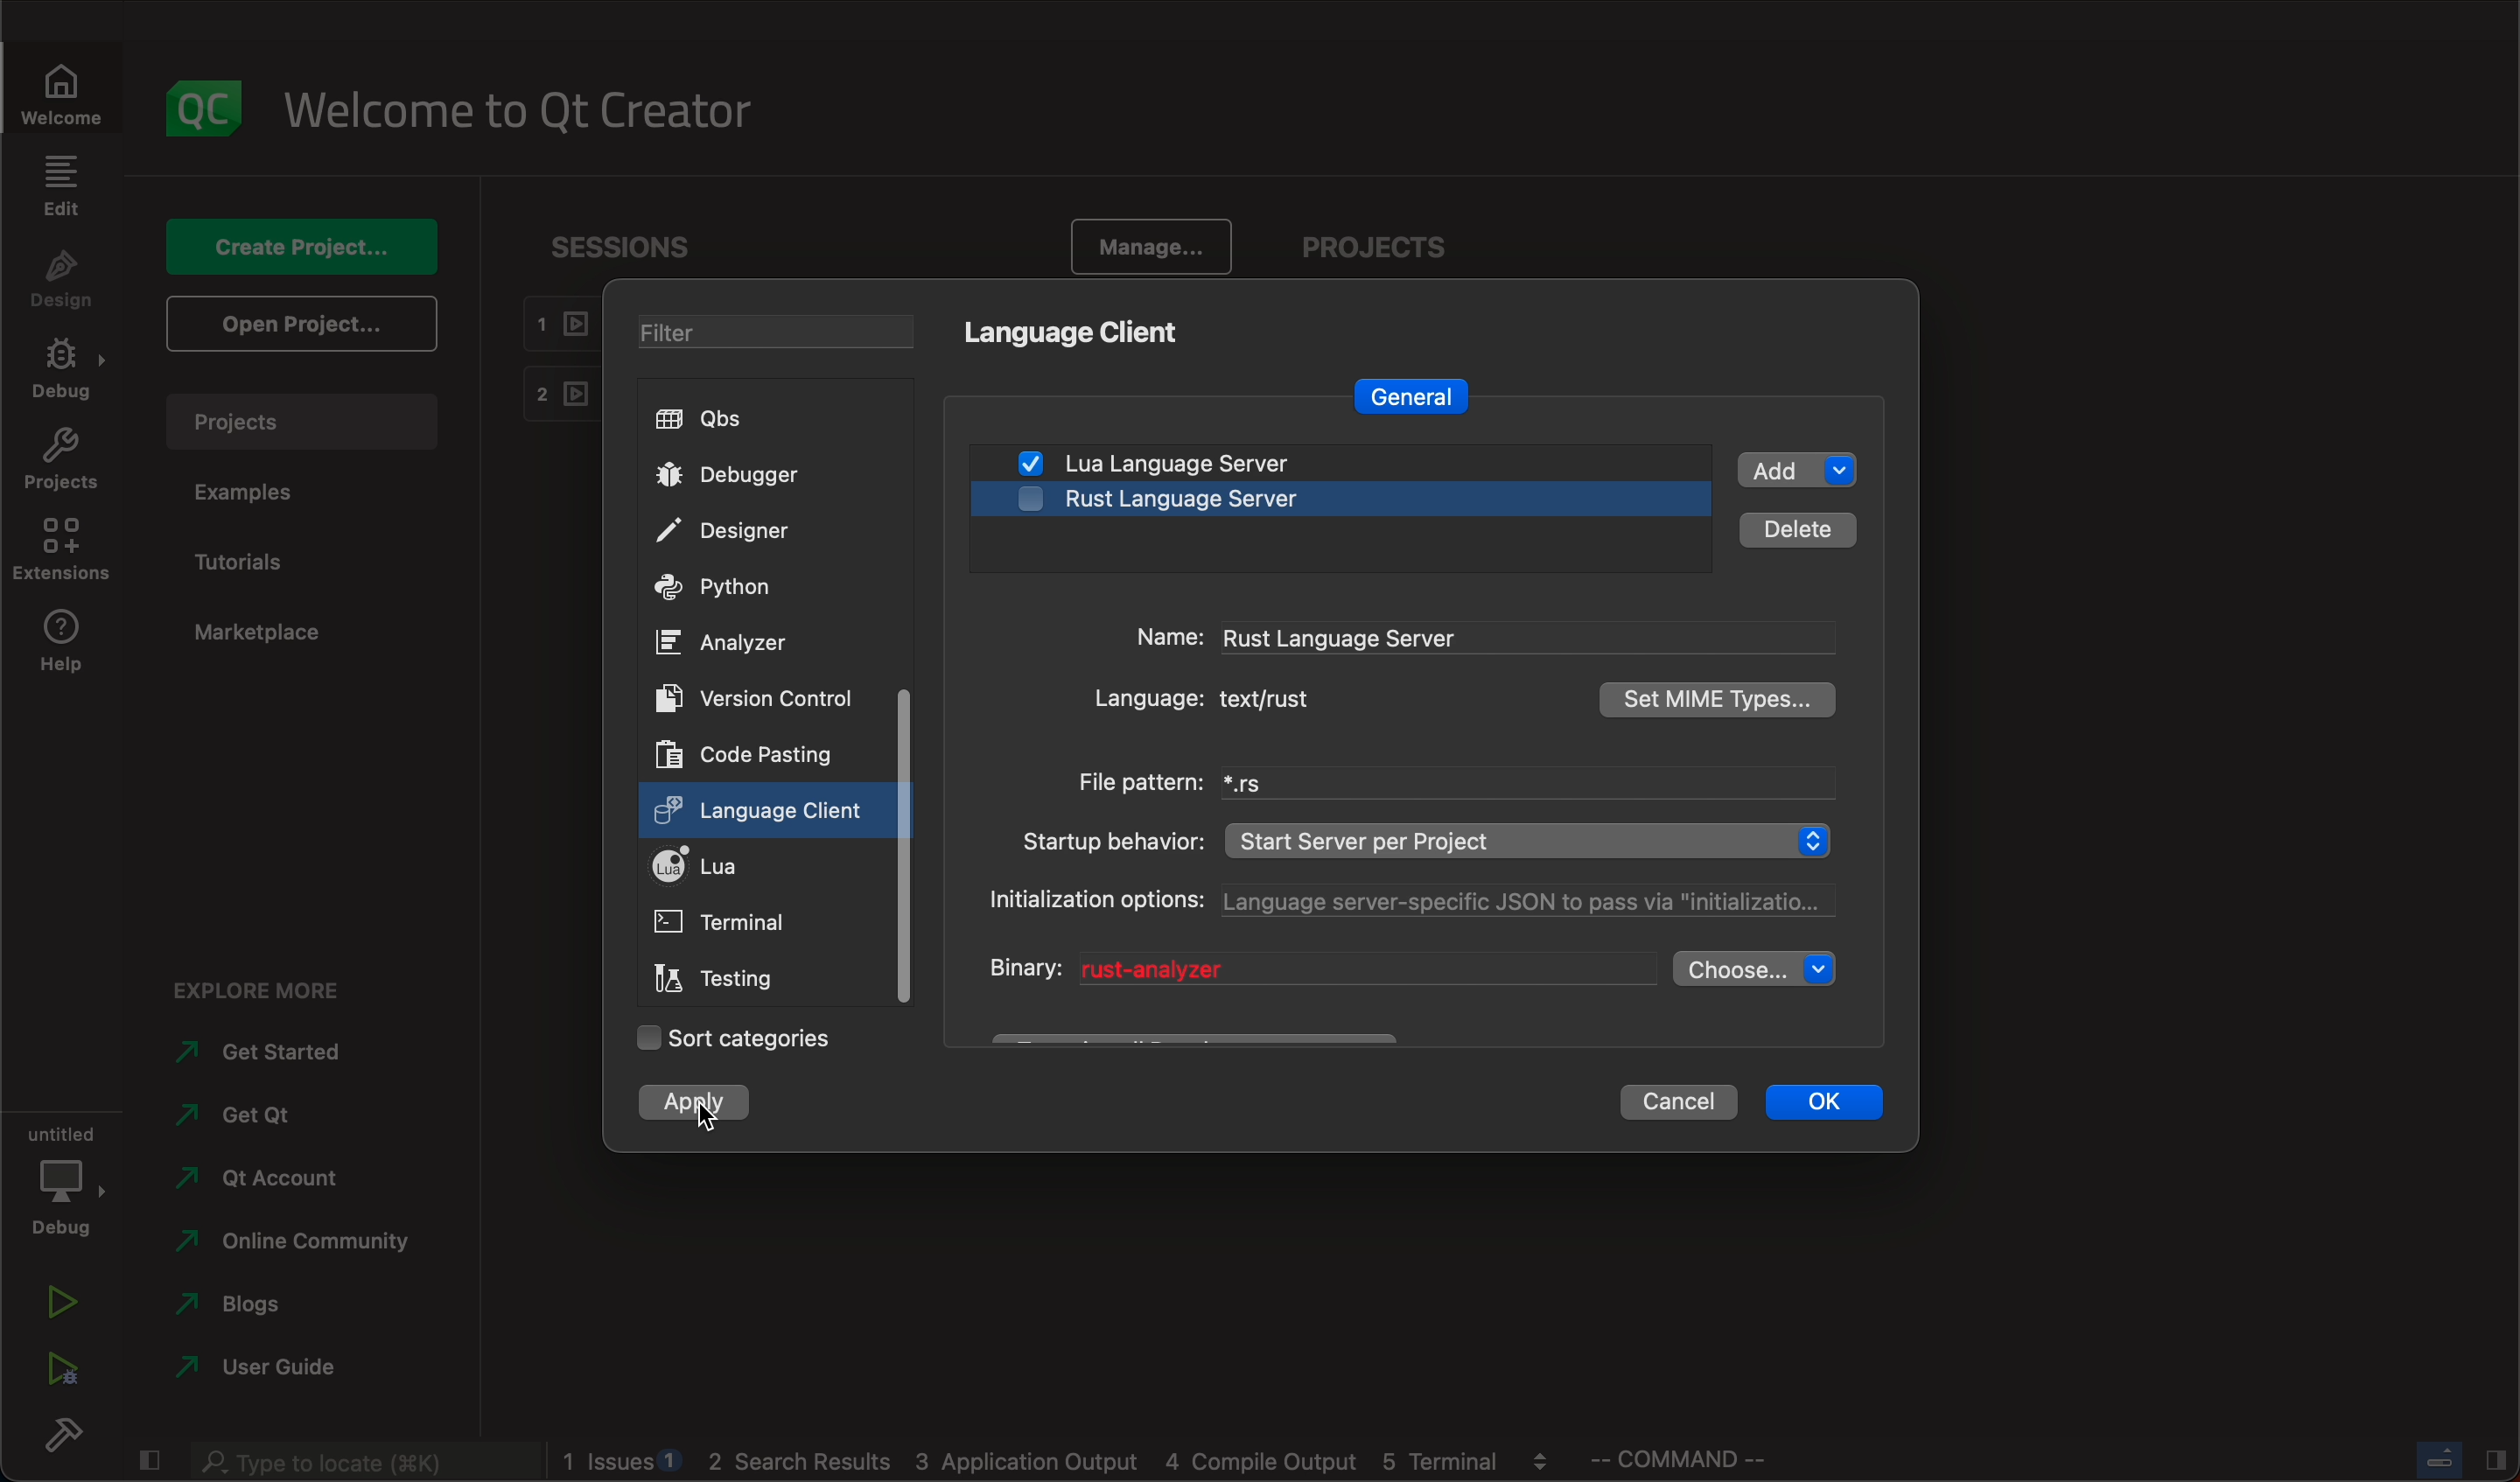 The width and height of the screenshot is (2520, 1482). Describe the element at coordinates (727, 422) in the screenshot. I see `qbs` at that location.